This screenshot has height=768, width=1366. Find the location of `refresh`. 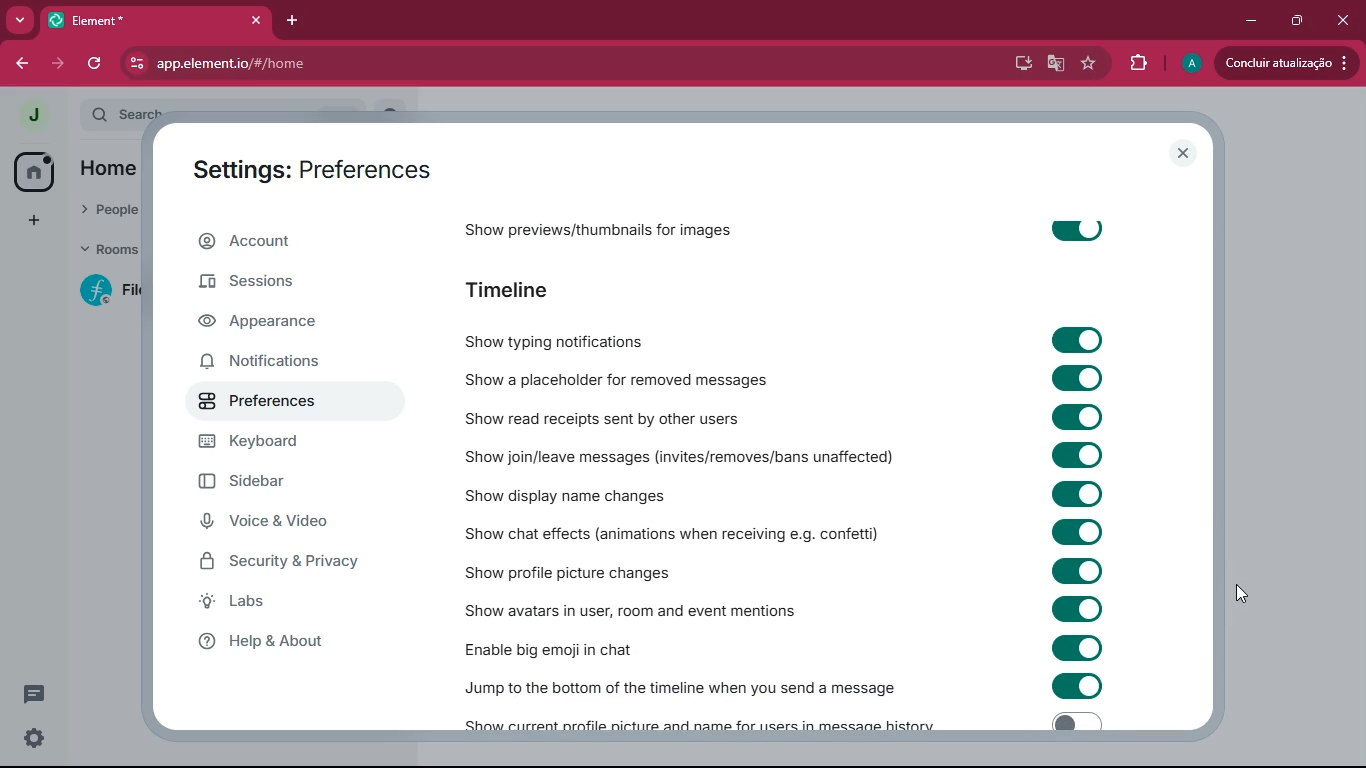

refresh is located at coordinates (92, 65).